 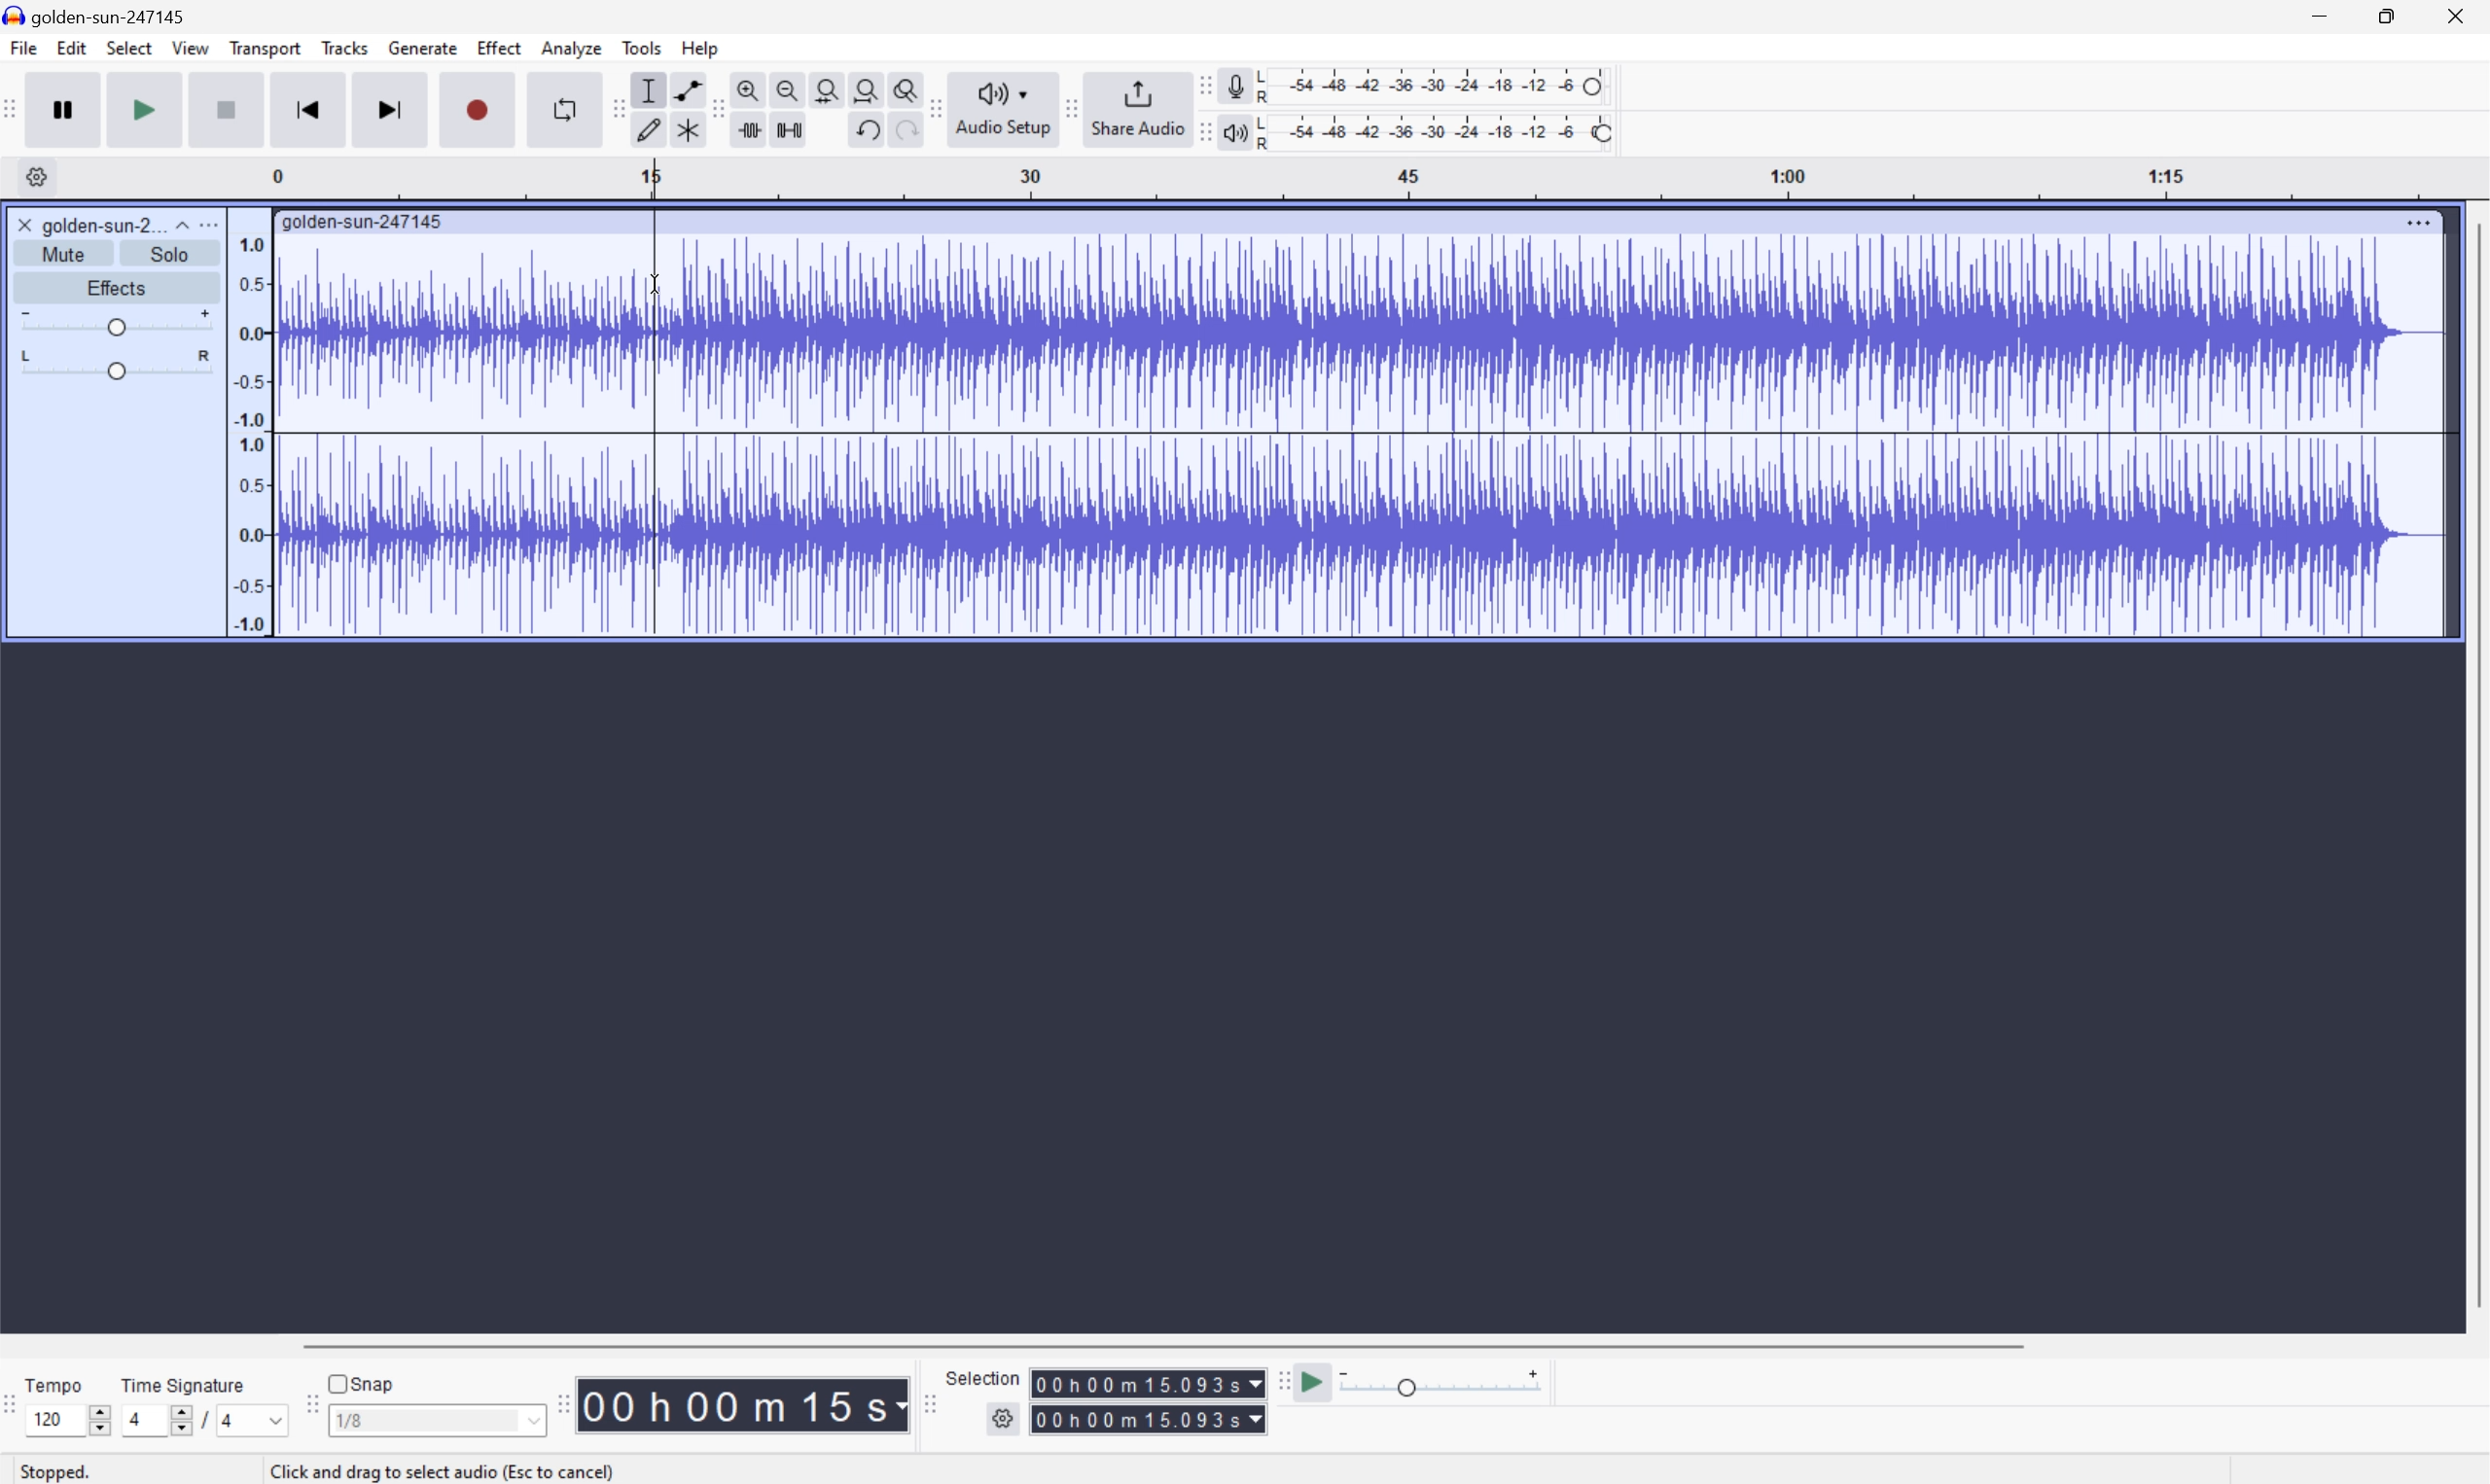 I want to click on Audacity selection toolbar, so click(x=929, y=1410).